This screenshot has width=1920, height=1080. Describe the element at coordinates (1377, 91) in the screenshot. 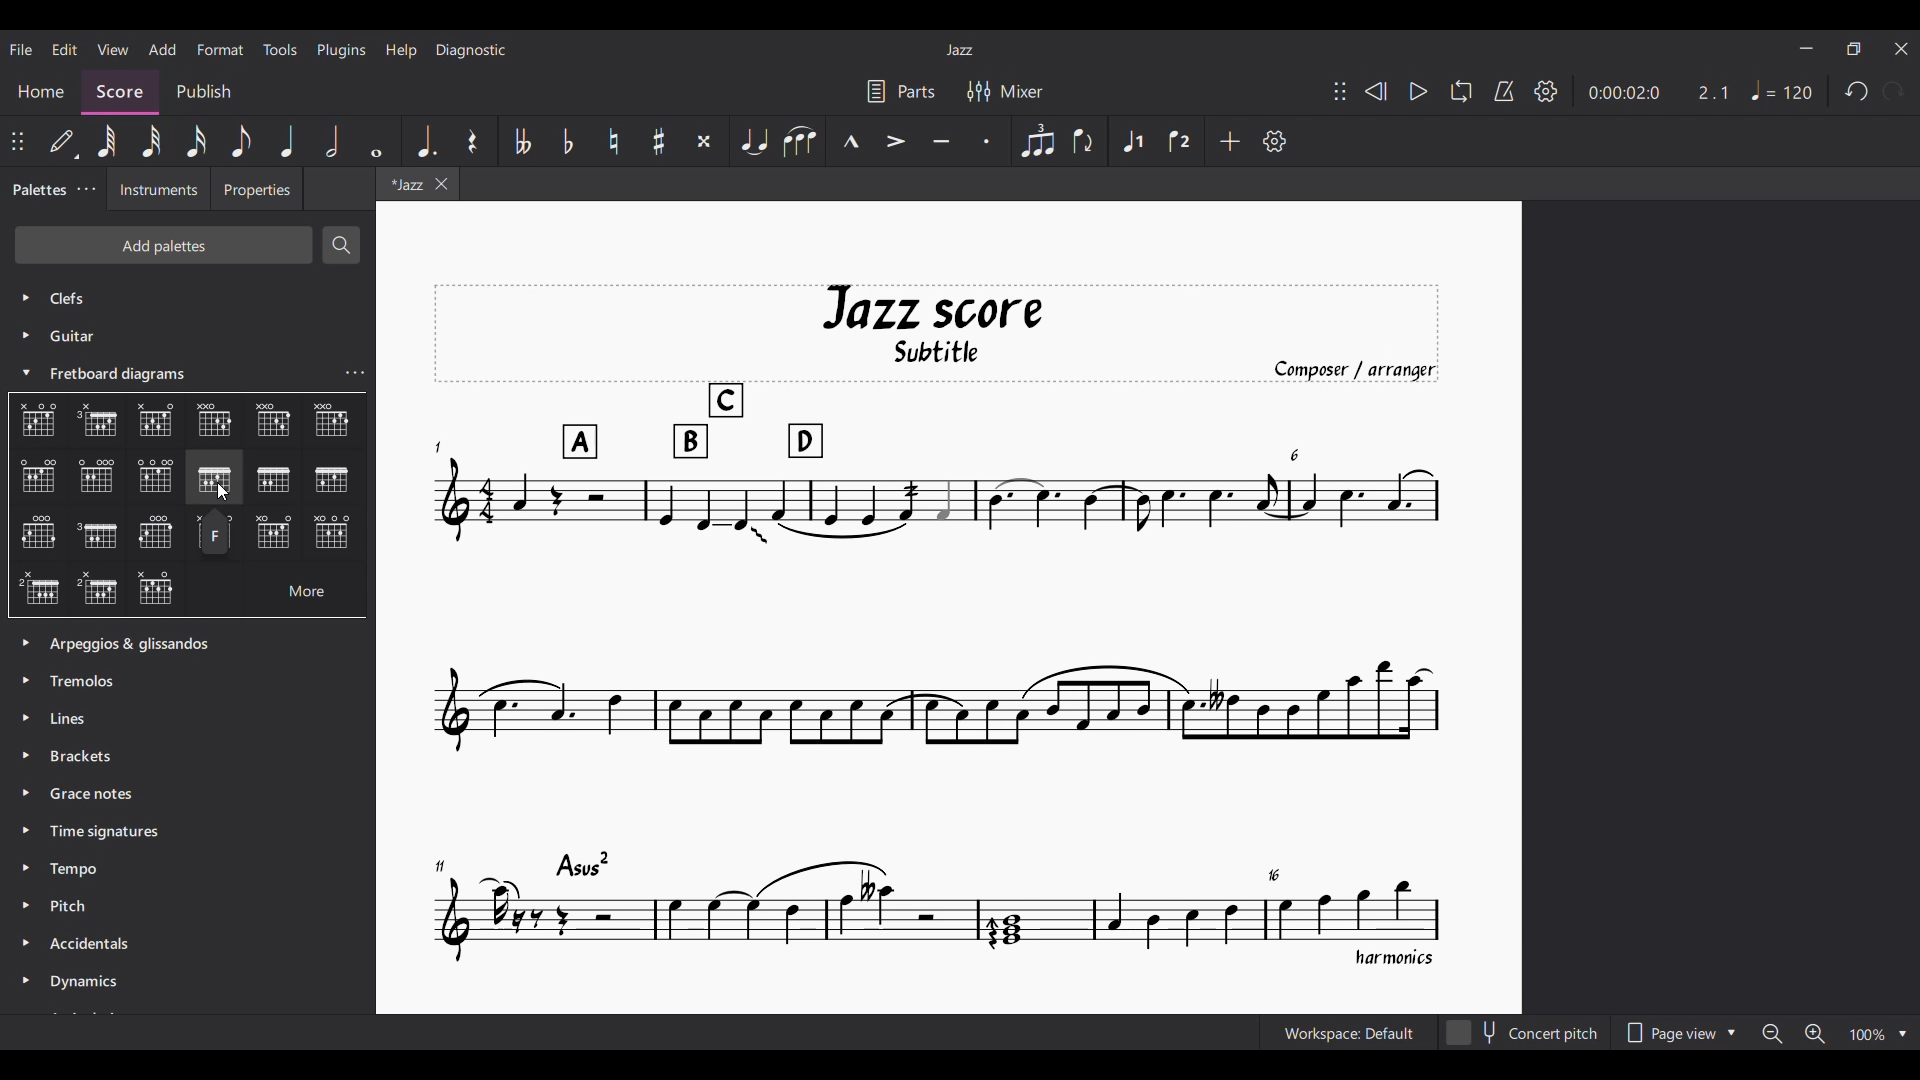

I see `Rewind` at that location.